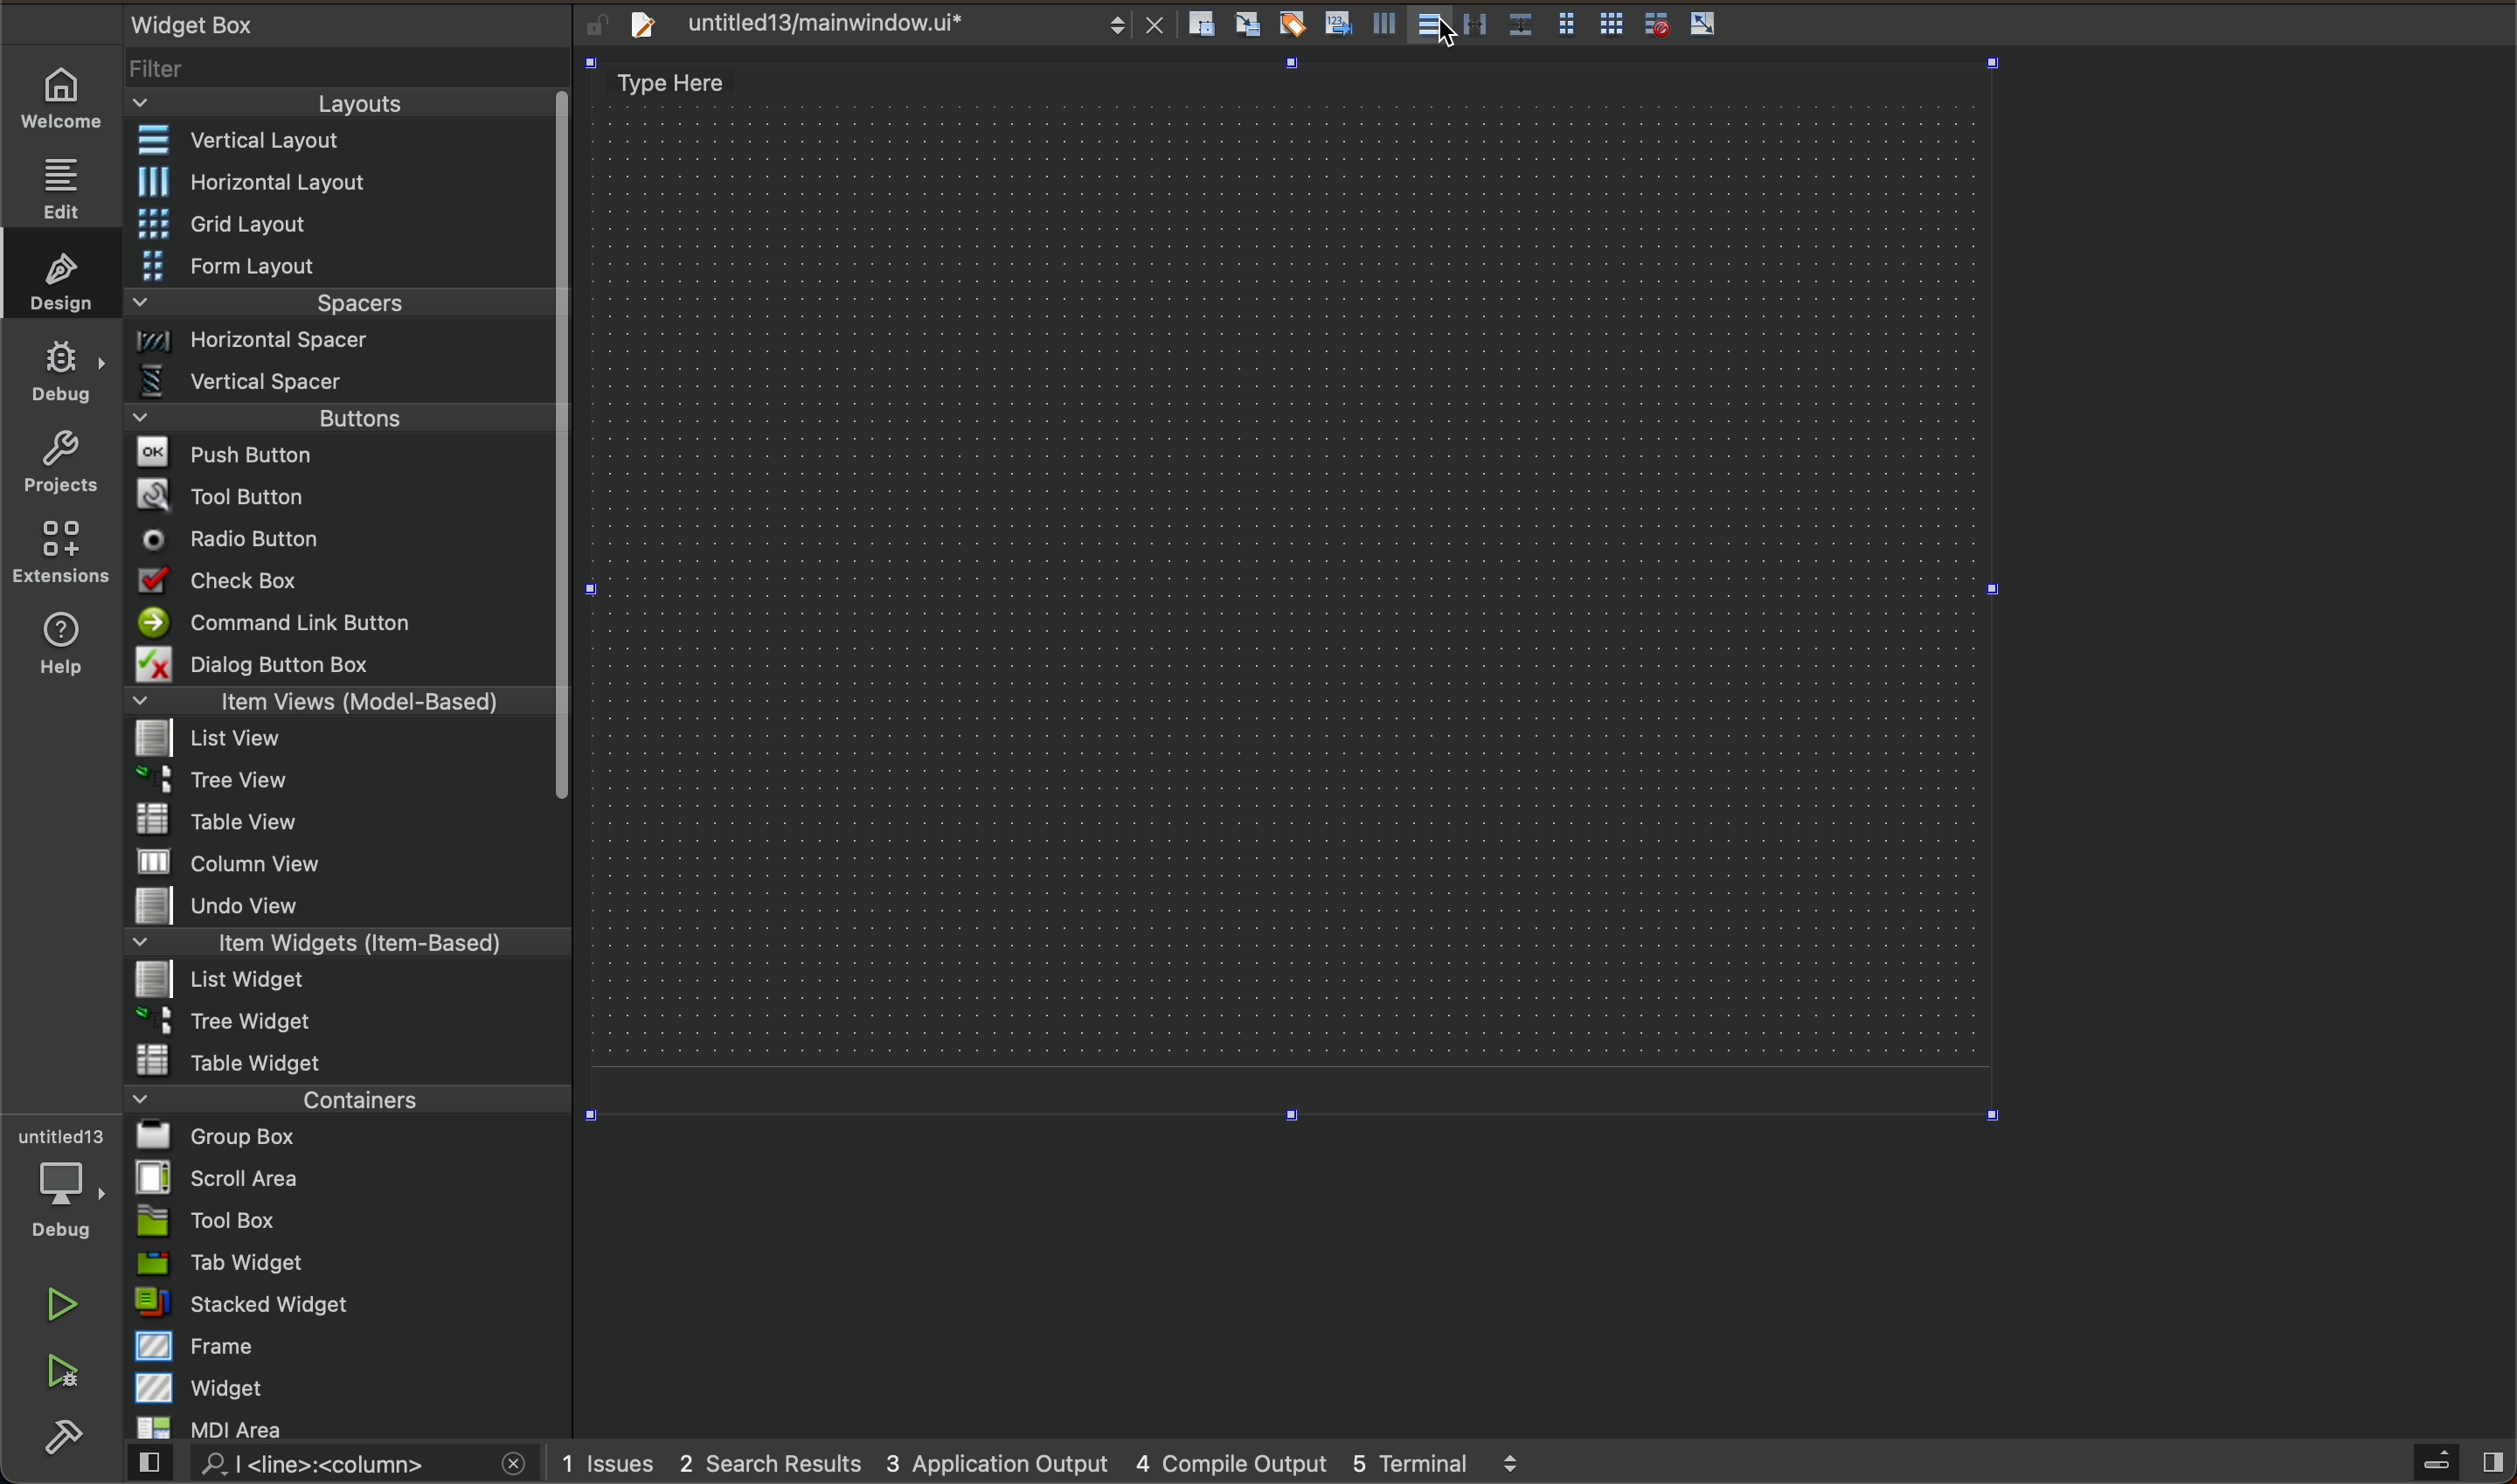  What do you see at coordinates (347, 1097) in the screenshot?
I see `containers` at bounding box center [347, 1097].